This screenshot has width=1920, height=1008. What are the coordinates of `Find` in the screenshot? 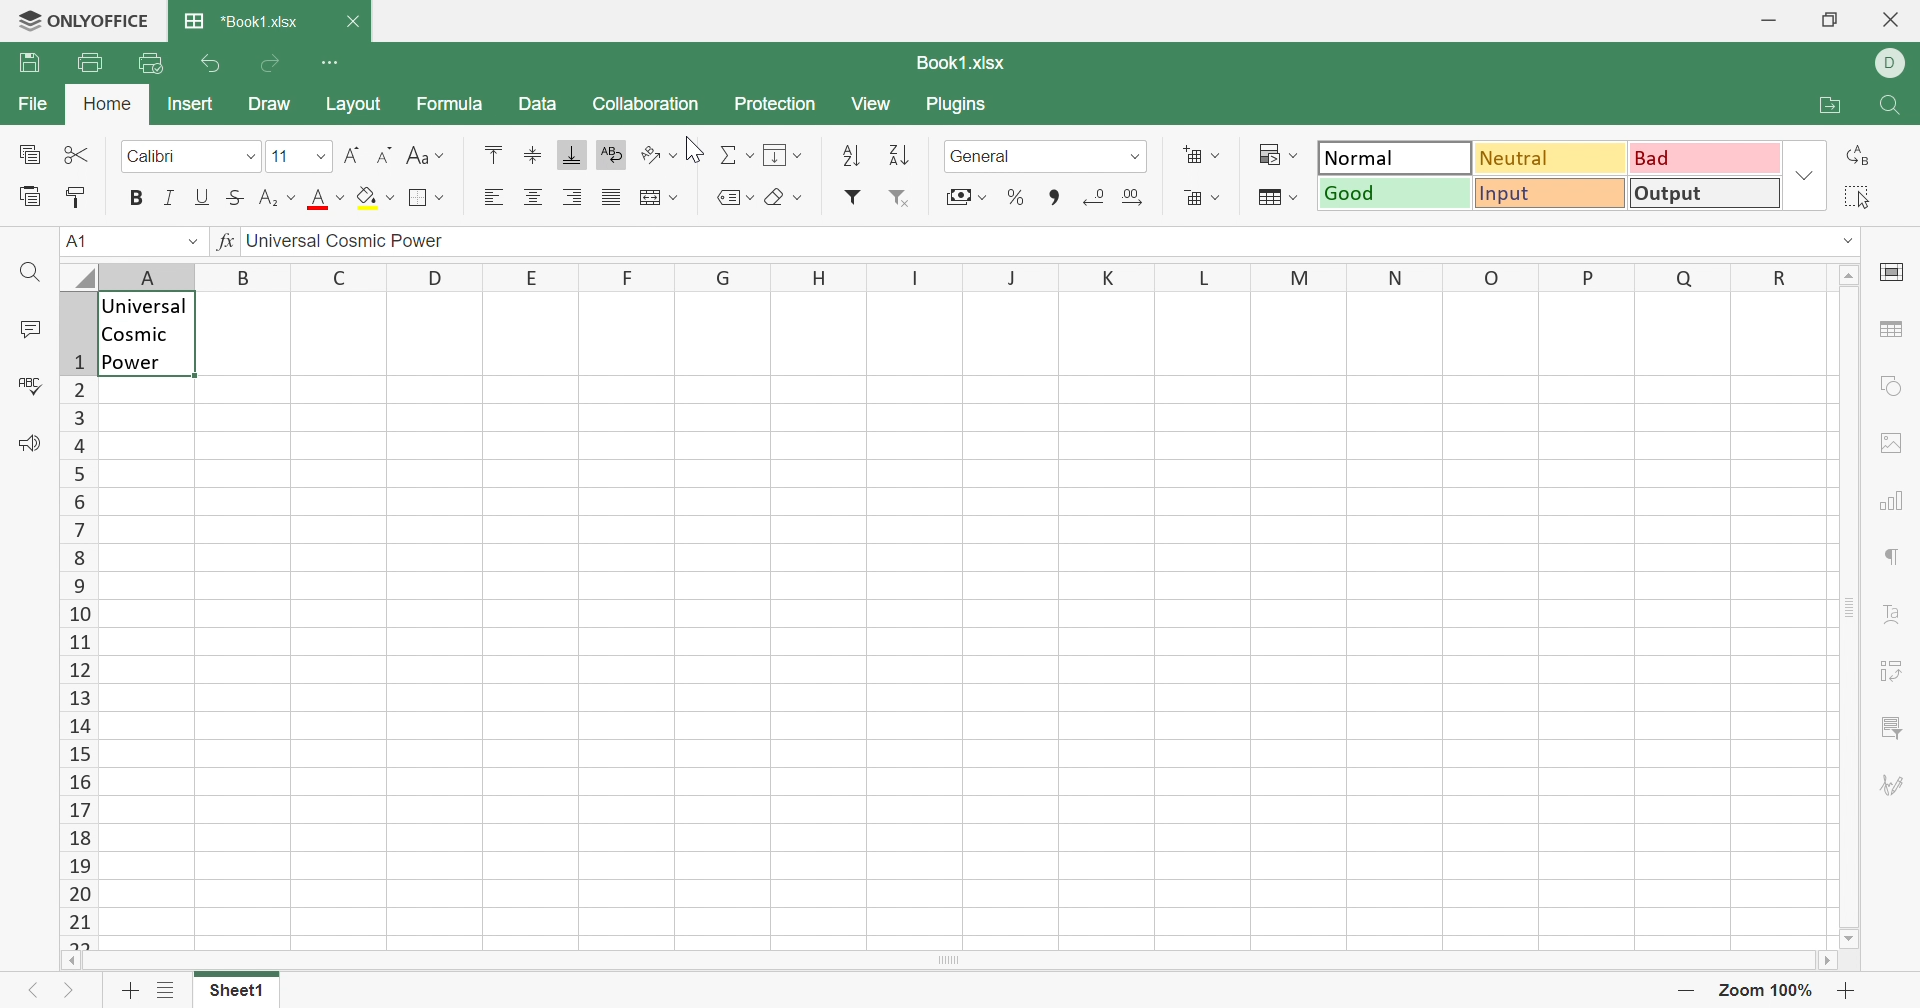 It's located at (28, 273).